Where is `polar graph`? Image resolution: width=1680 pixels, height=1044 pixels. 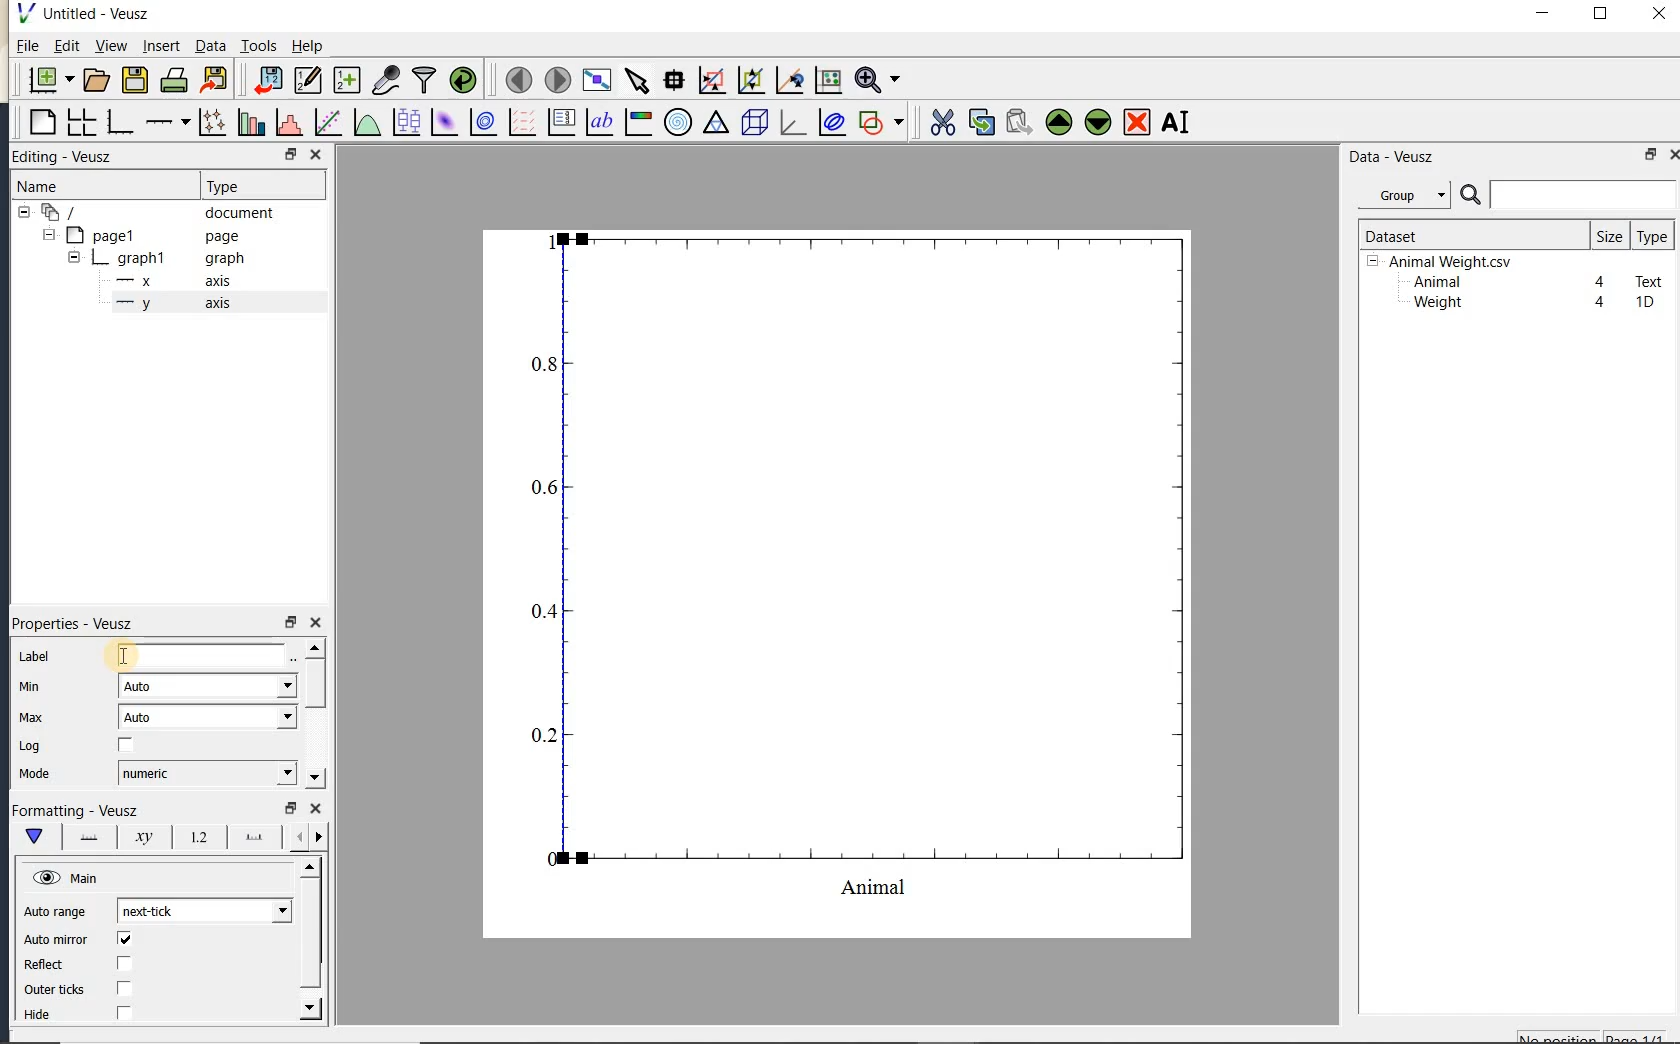
polar graph is located at coordinates (677, 122).